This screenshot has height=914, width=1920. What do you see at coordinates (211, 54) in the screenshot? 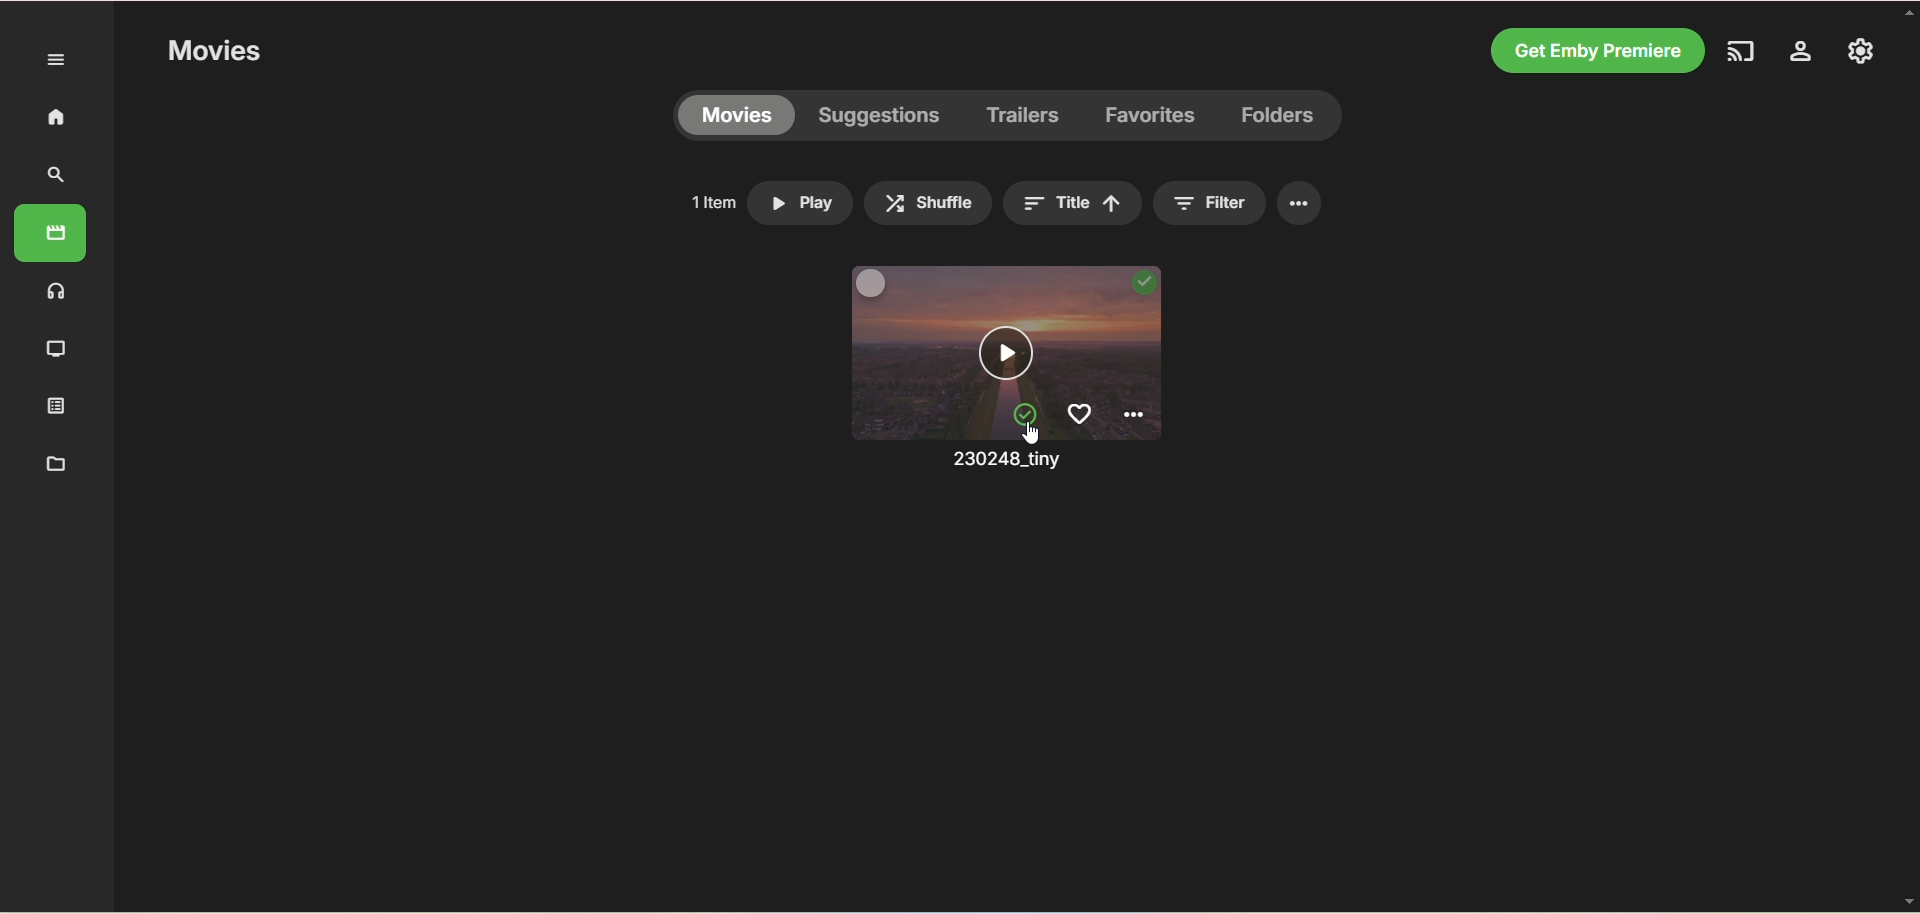
I see `movies` at bounding box center [211, 54].